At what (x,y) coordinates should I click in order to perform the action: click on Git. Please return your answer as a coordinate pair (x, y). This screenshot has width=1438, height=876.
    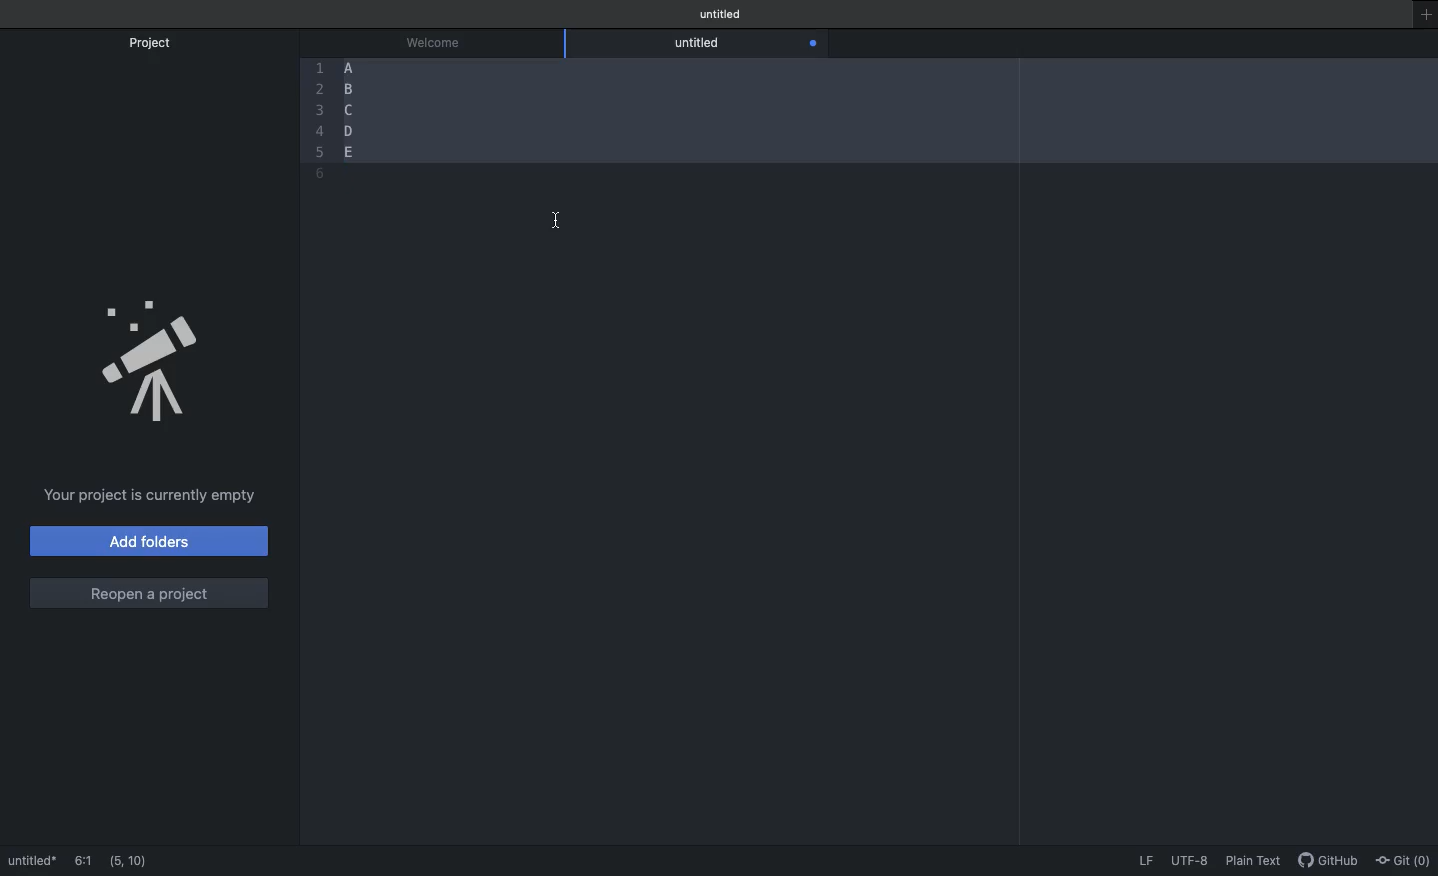
    Looking at the image, I should click on (1404, 862).